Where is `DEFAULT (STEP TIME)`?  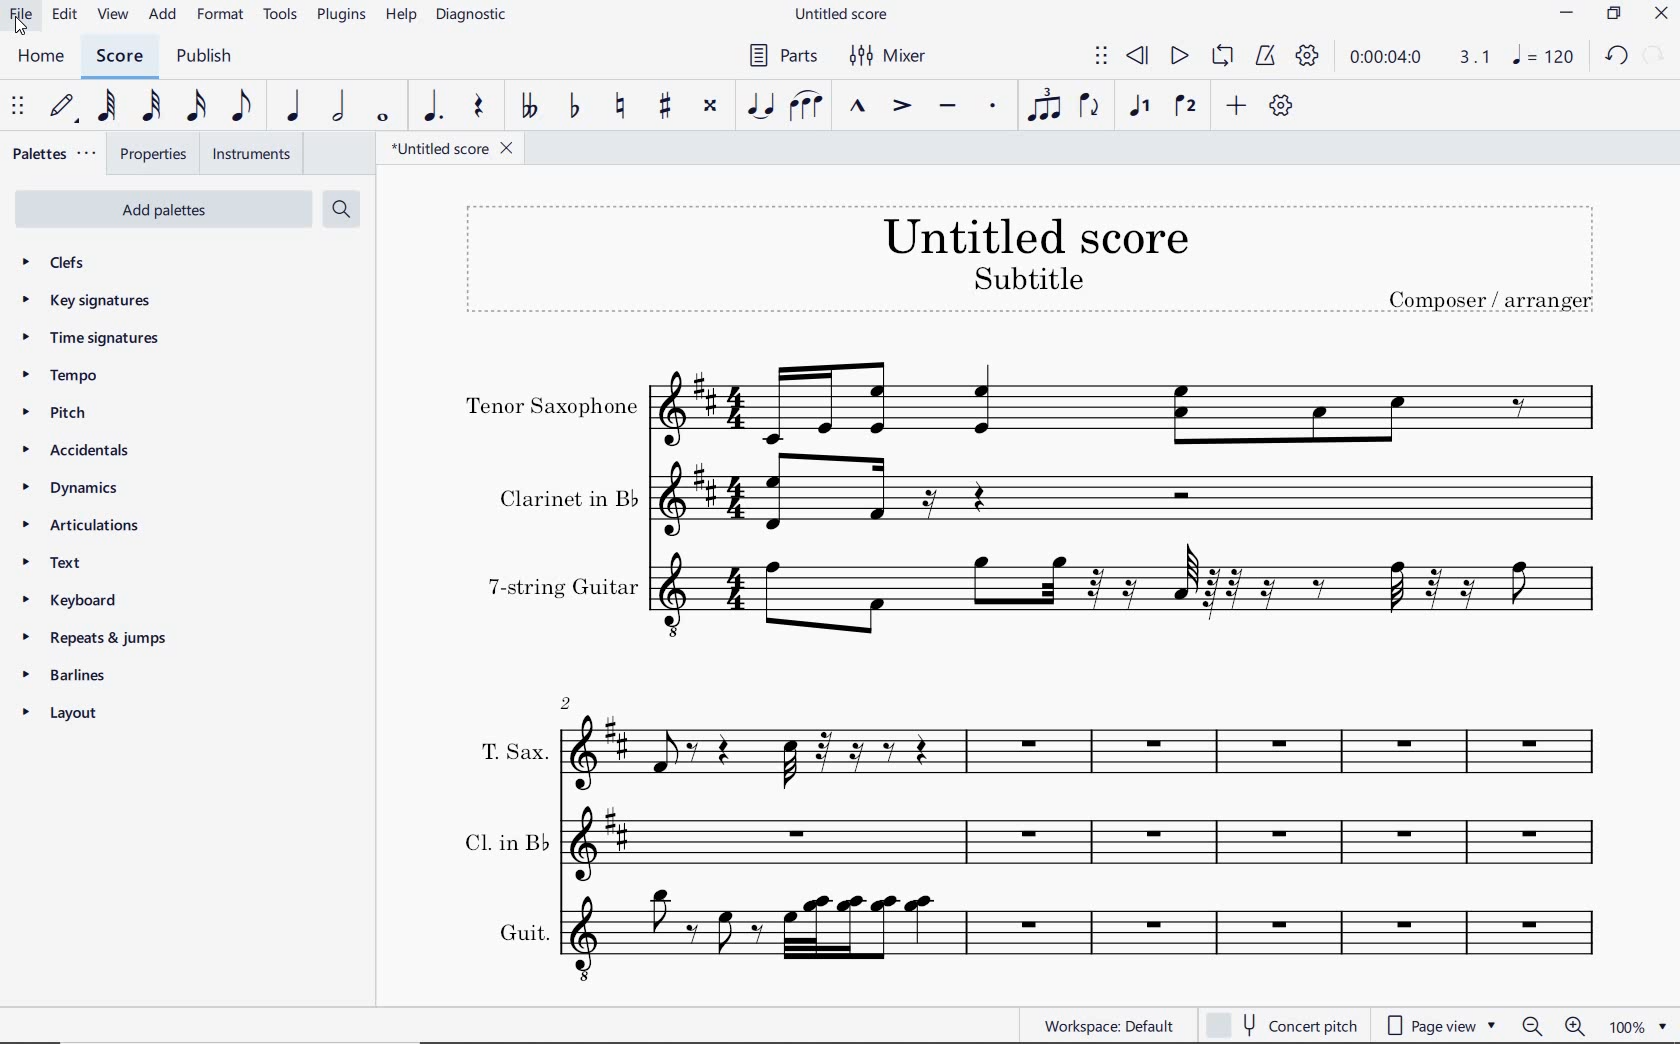
DEFAULT (STEP TIME) is located at coordinates (61, 107).